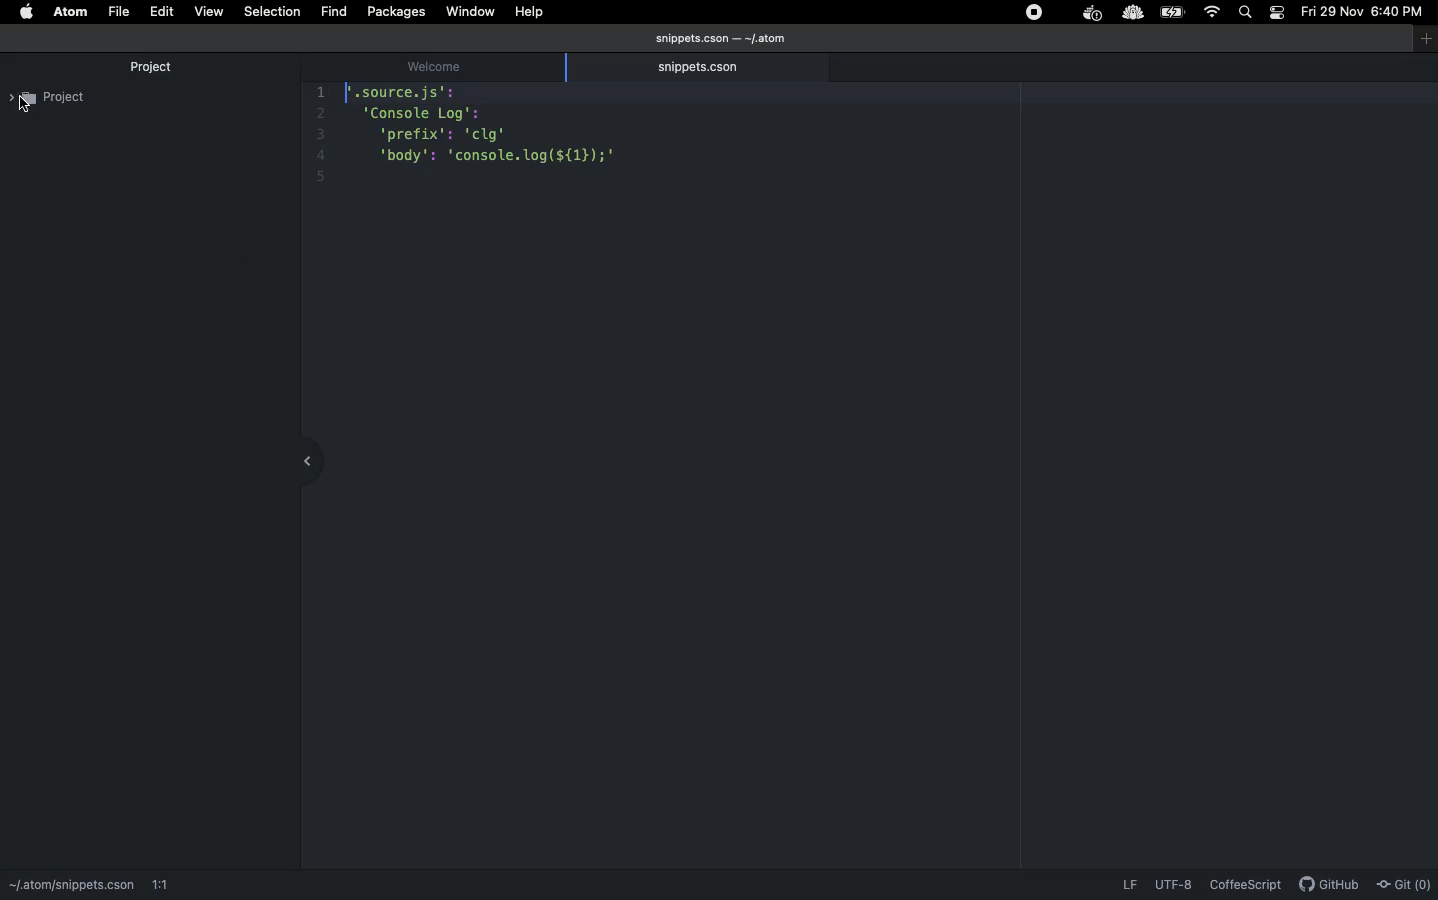 Image resolution: width=1438 pixels, height=900 pixels. Describe the element at coordinates (1248, 12) in the screenshot. I see `Search` at that location.